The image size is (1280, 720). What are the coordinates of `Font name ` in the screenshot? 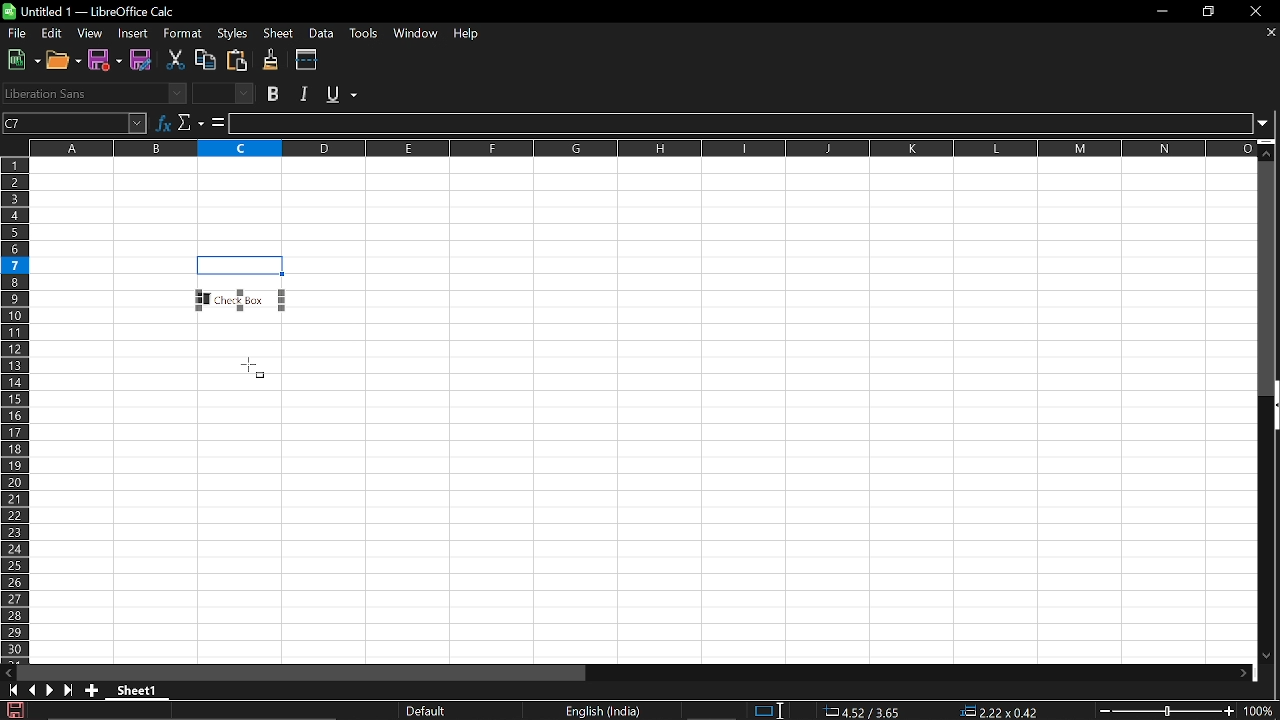 It's located at (94, 93).